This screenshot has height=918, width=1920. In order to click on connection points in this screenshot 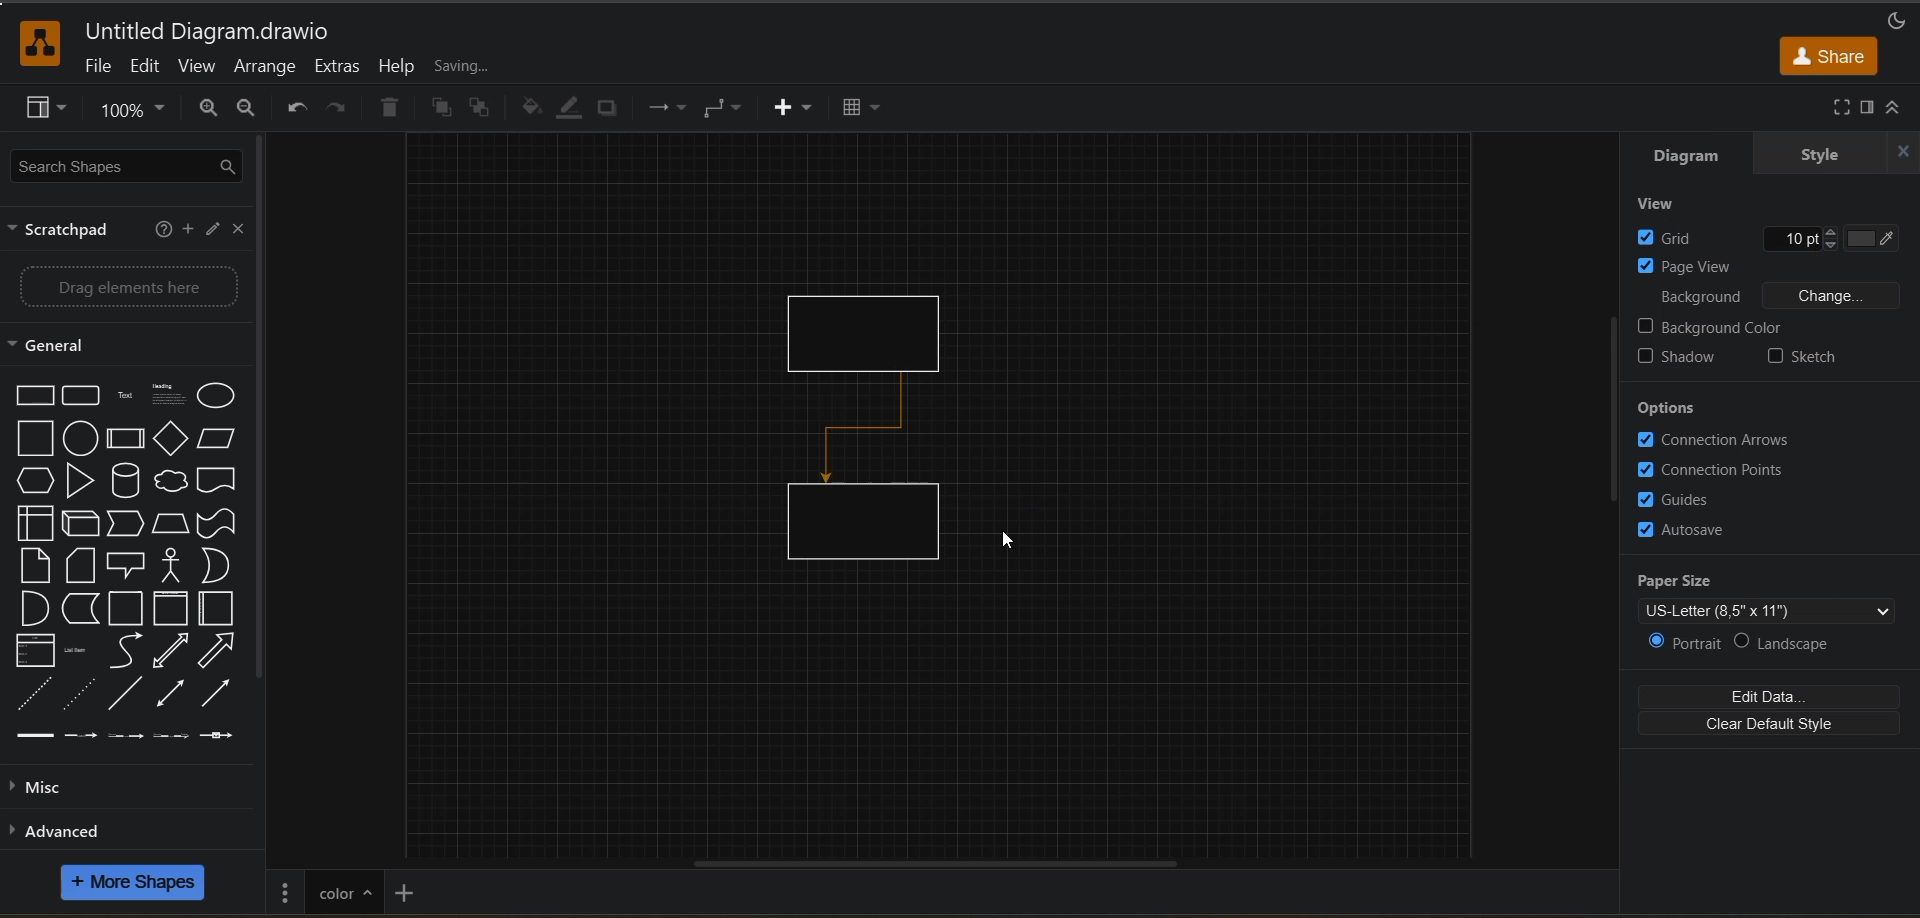, I will do `click(1711, 469)`.